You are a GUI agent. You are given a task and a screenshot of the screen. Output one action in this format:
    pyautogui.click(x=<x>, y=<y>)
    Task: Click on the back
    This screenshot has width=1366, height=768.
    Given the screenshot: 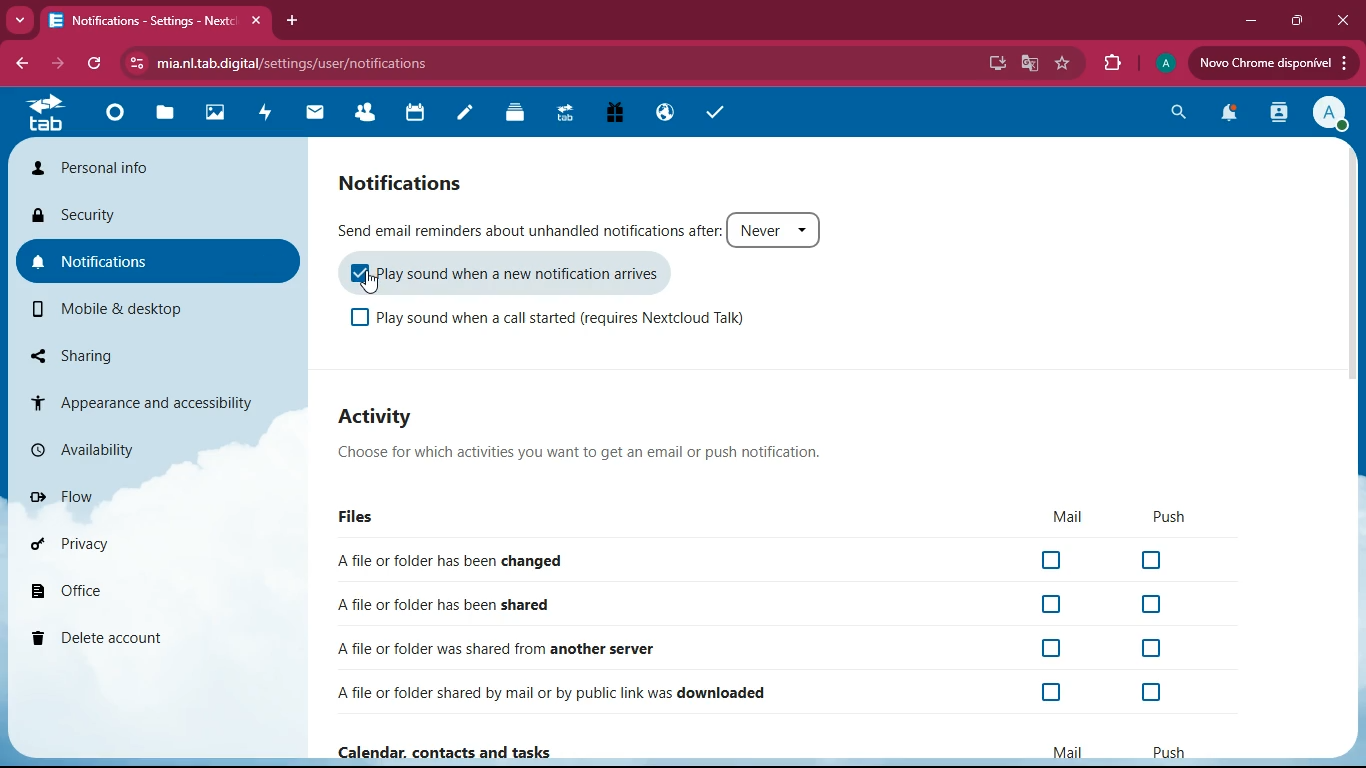 What is the action you would take?
    pyautogui.click(x=20, y=65)
    